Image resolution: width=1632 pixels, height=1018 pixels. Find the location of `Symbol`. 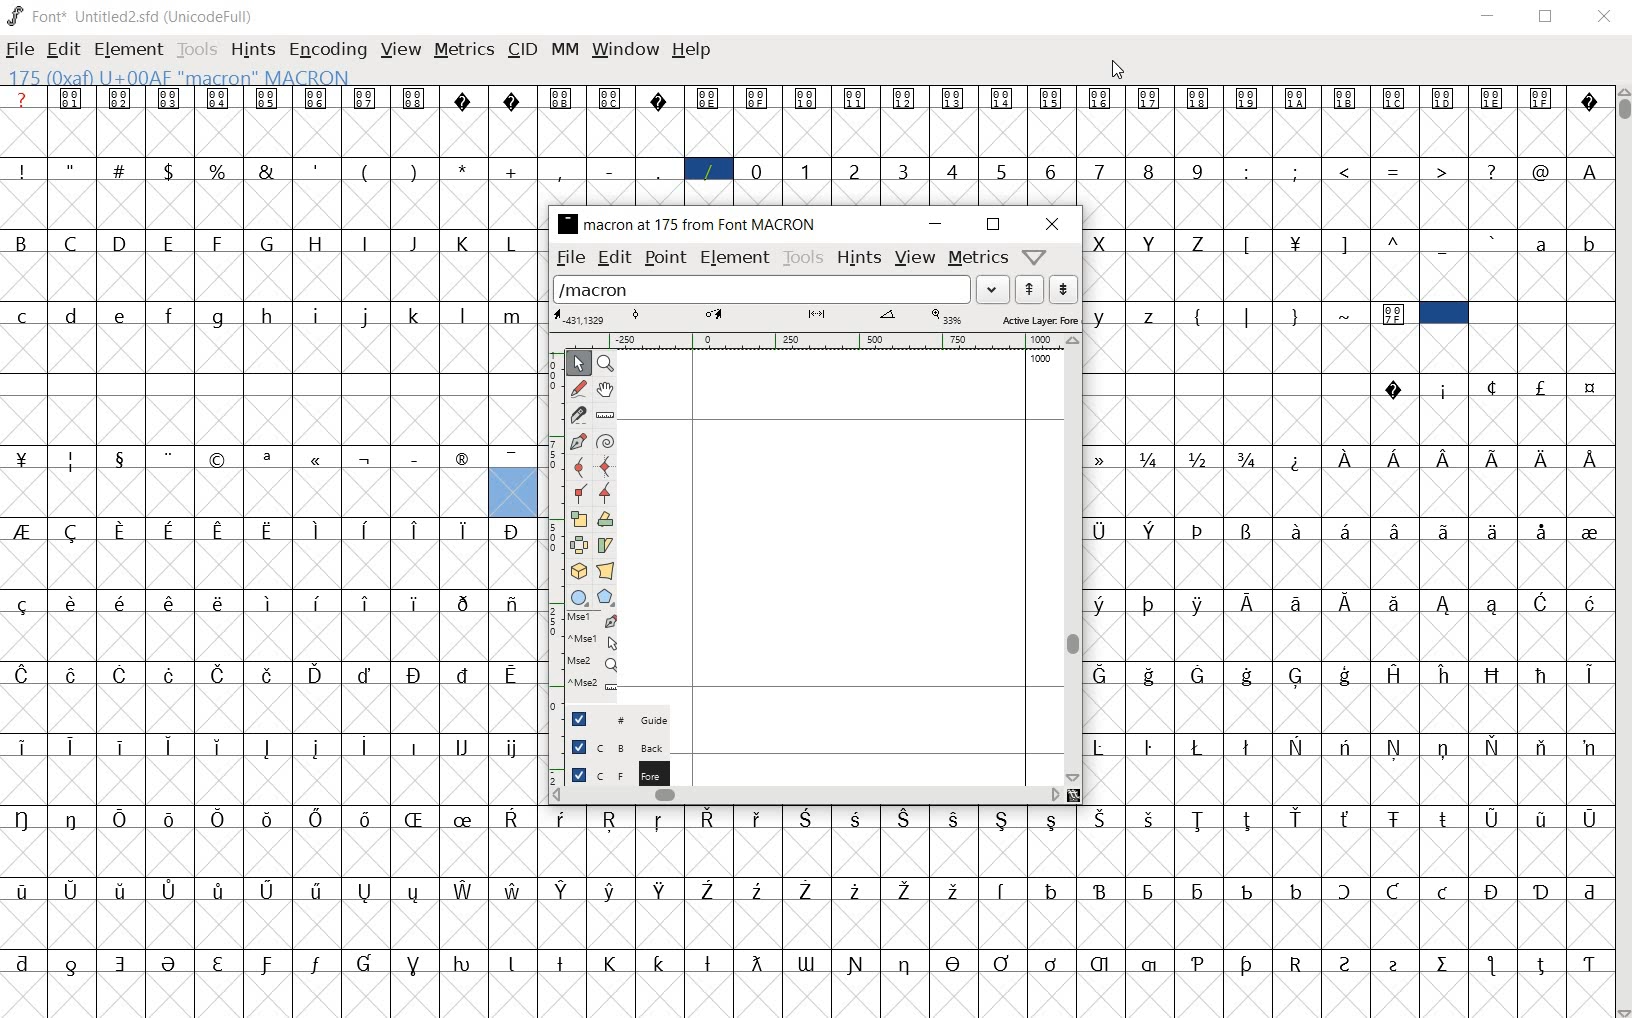

Symbol is located at coordinates (319, 890).